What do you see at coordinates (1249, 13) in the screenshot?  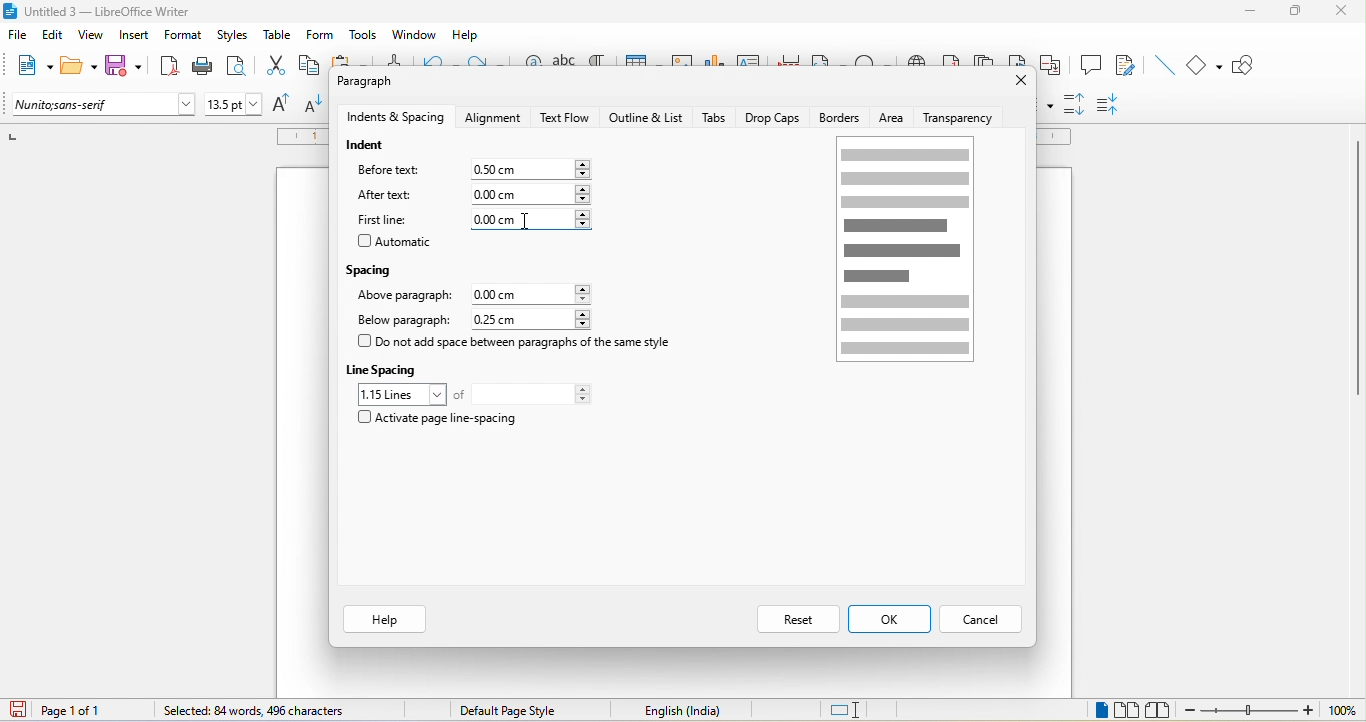 I see `minimize` at bounding box center [1249, 13].